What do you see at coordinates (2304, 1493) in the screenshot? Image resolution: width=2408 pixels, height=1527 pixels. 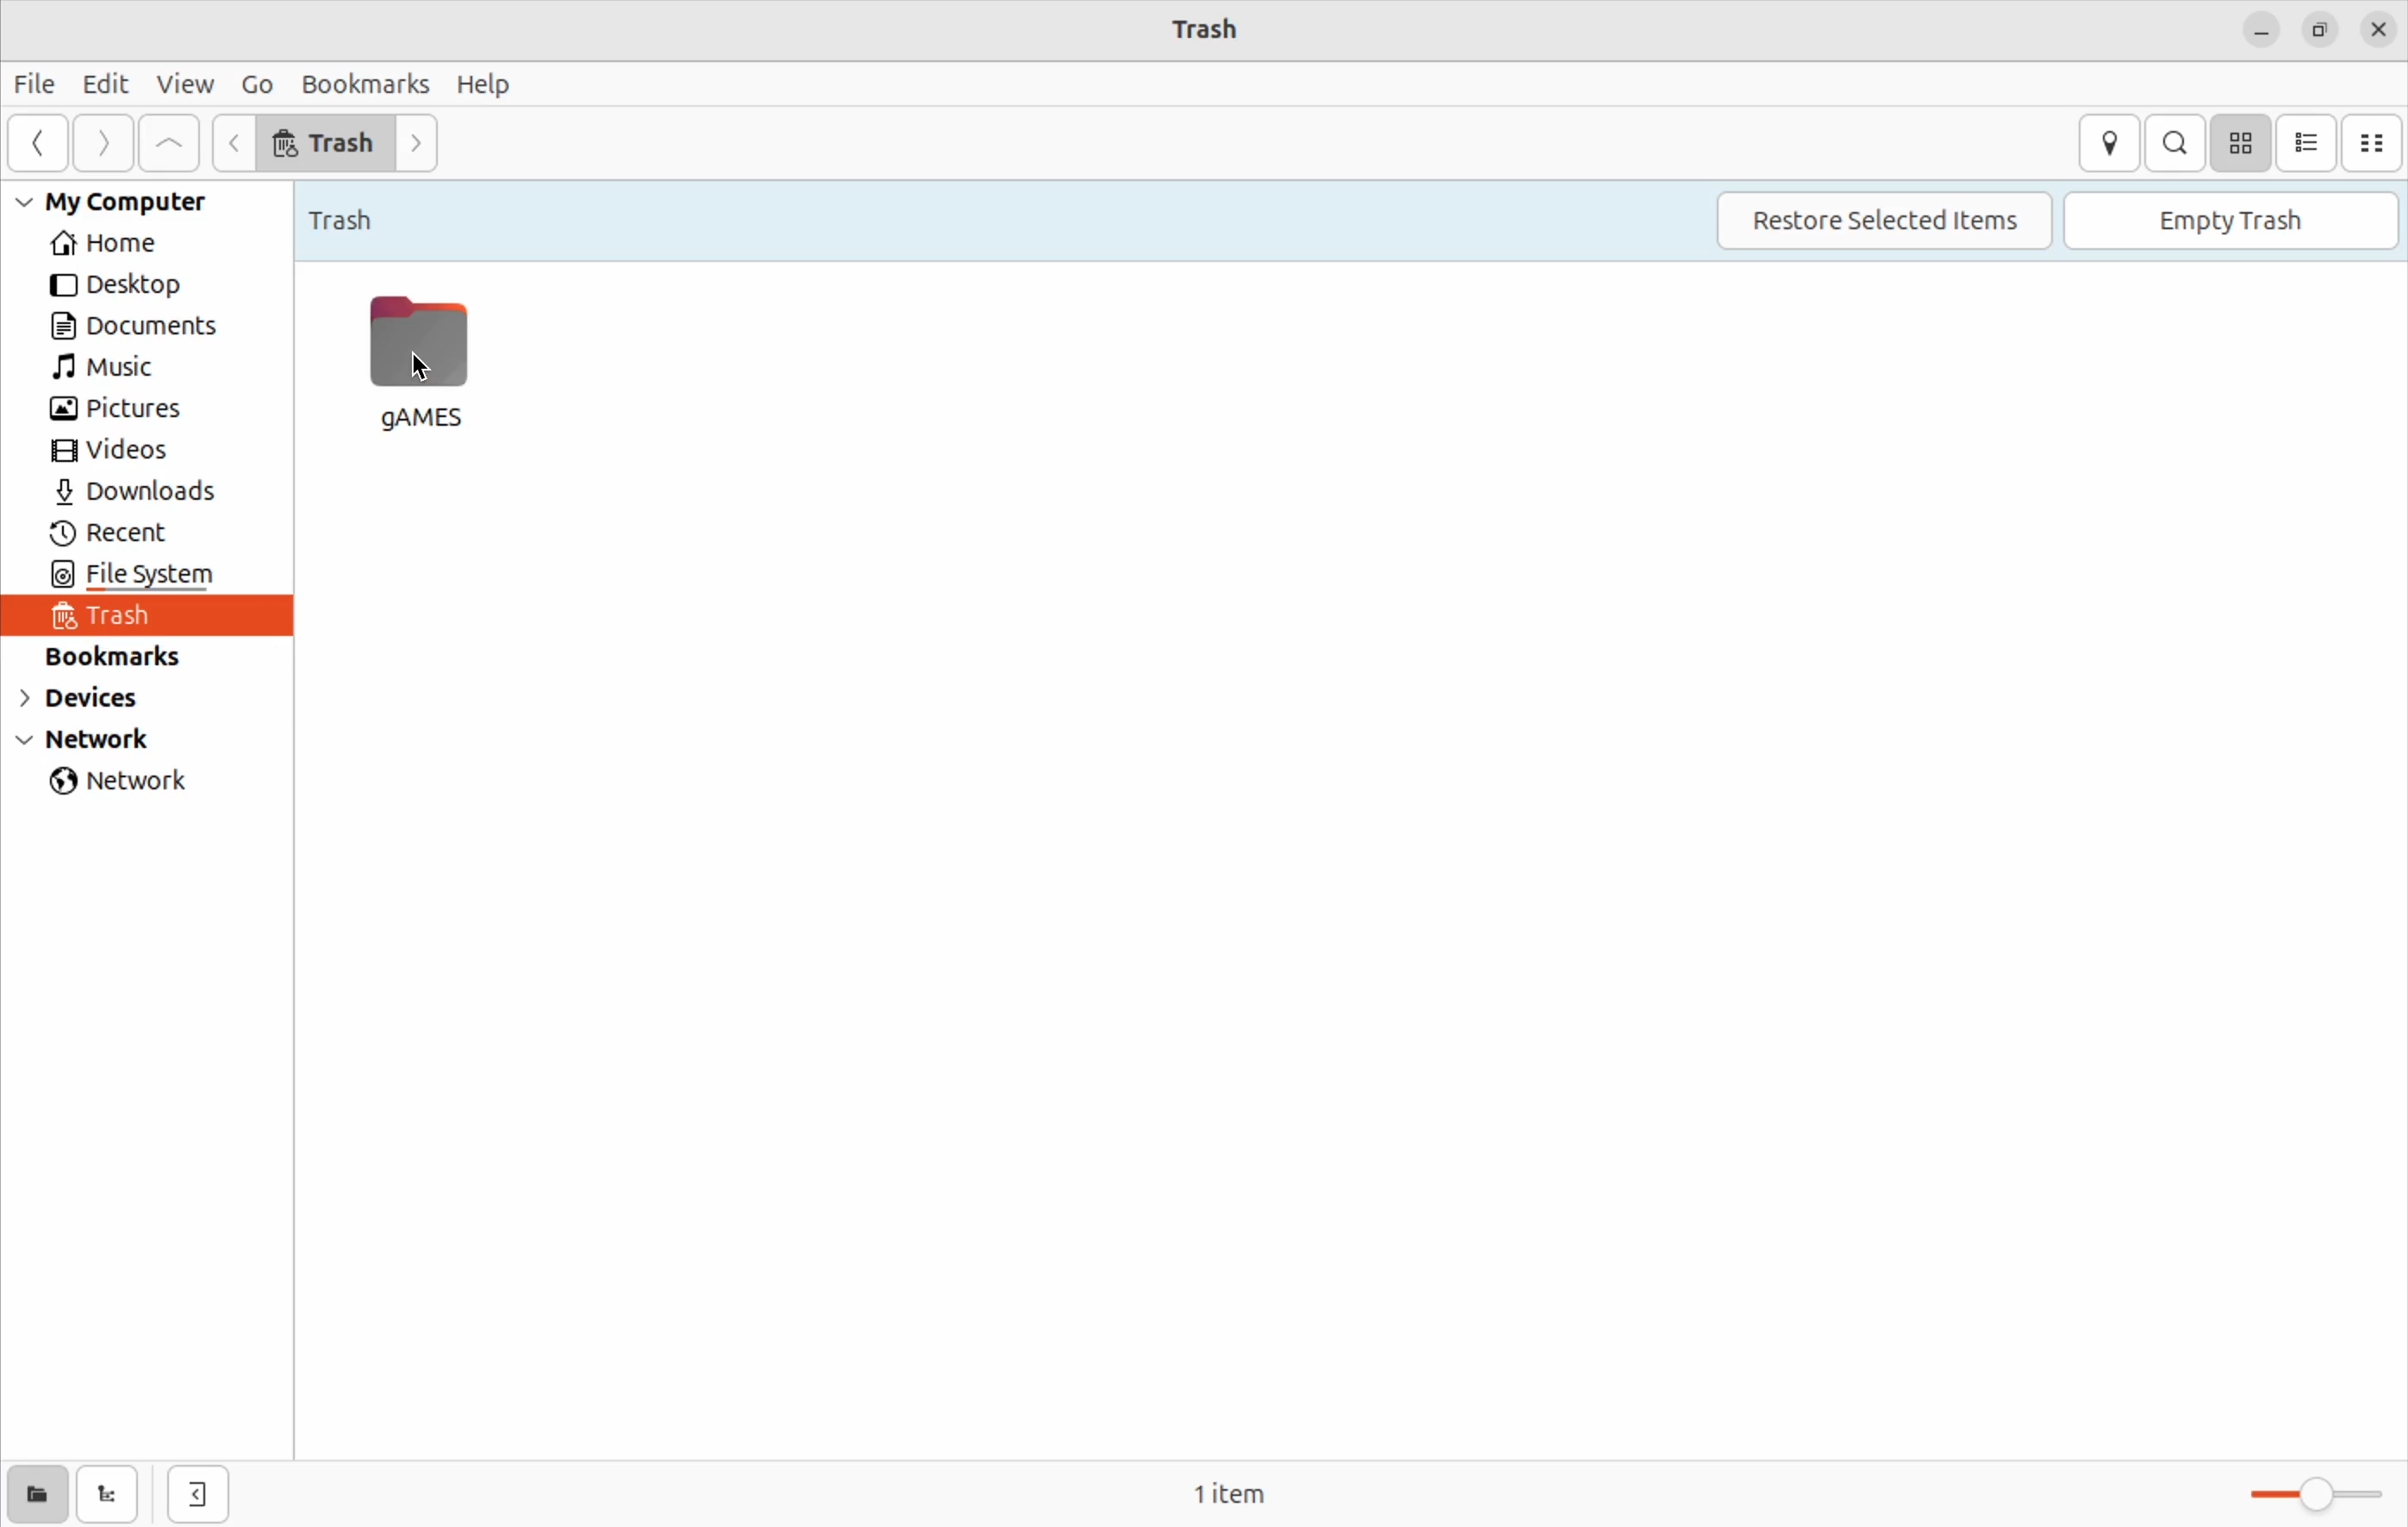 I see `toggle bar` at bounding box center [2304, 1493].